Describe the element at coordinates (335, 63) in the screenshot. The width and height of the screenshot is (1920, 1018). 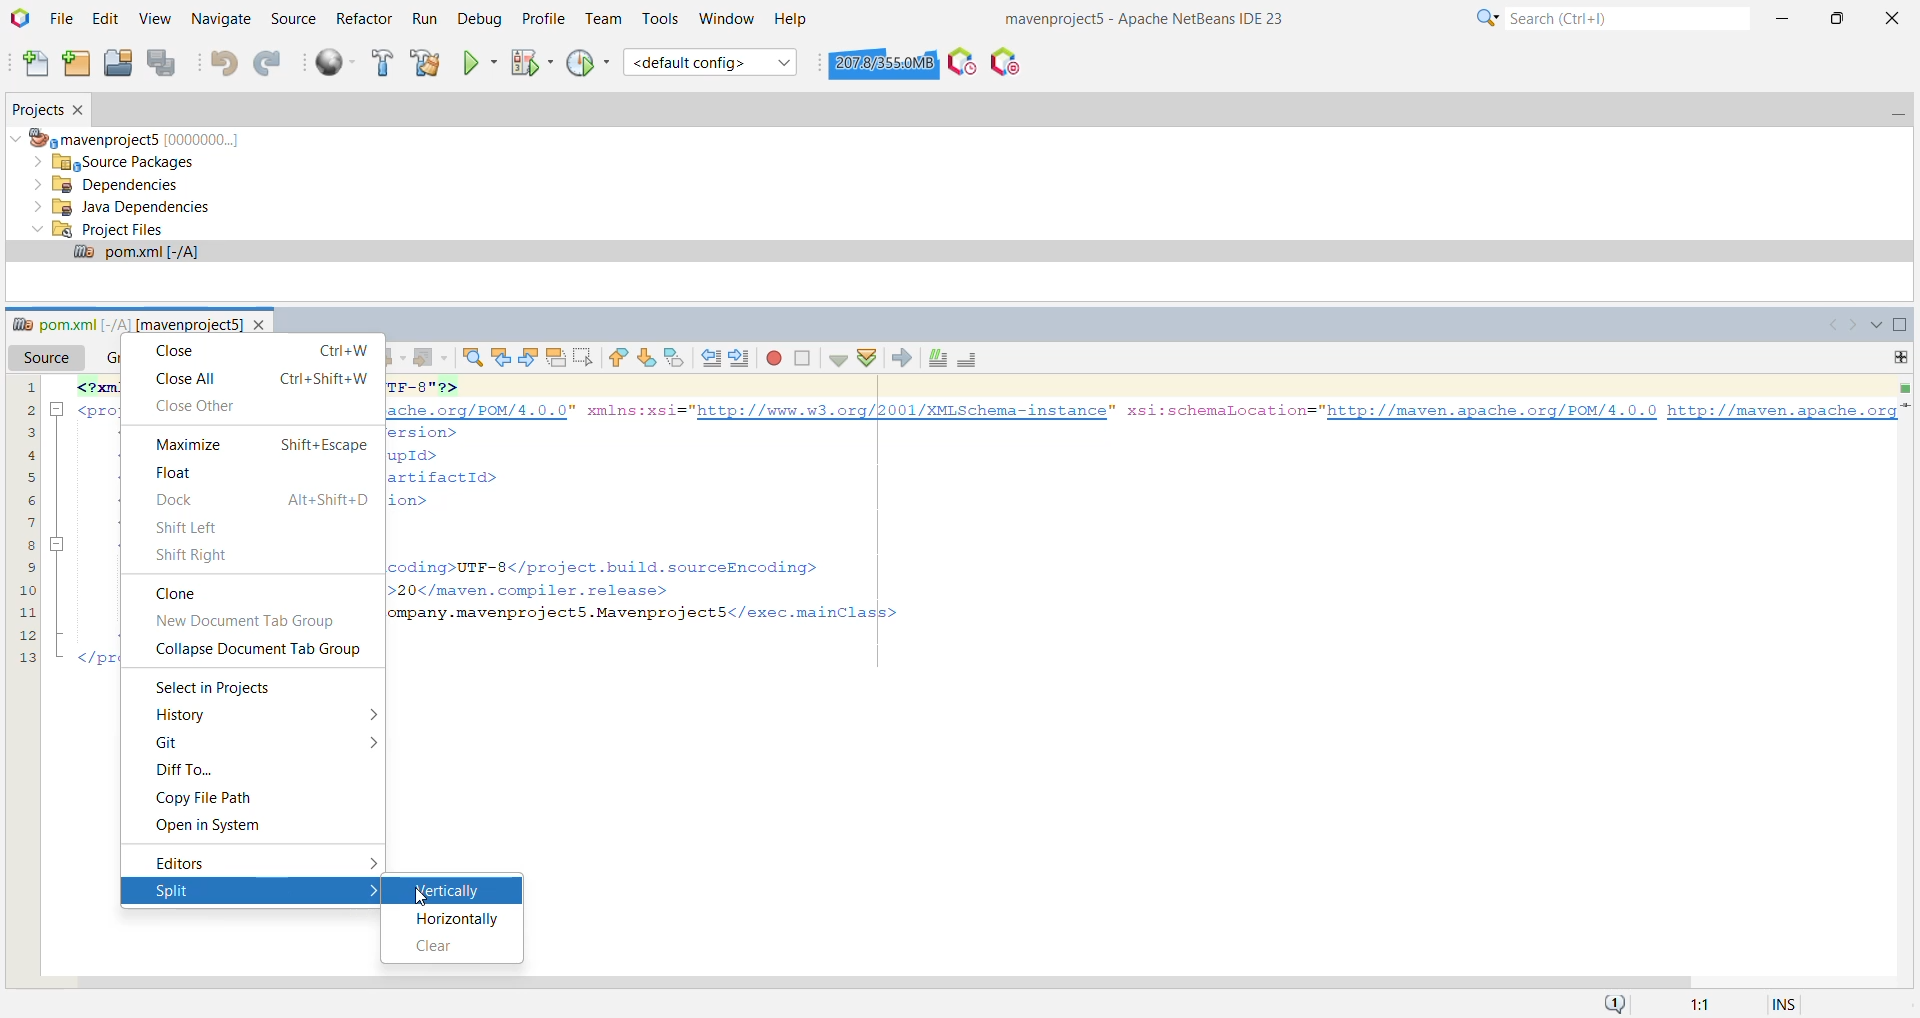
I see `Run All` at that location.